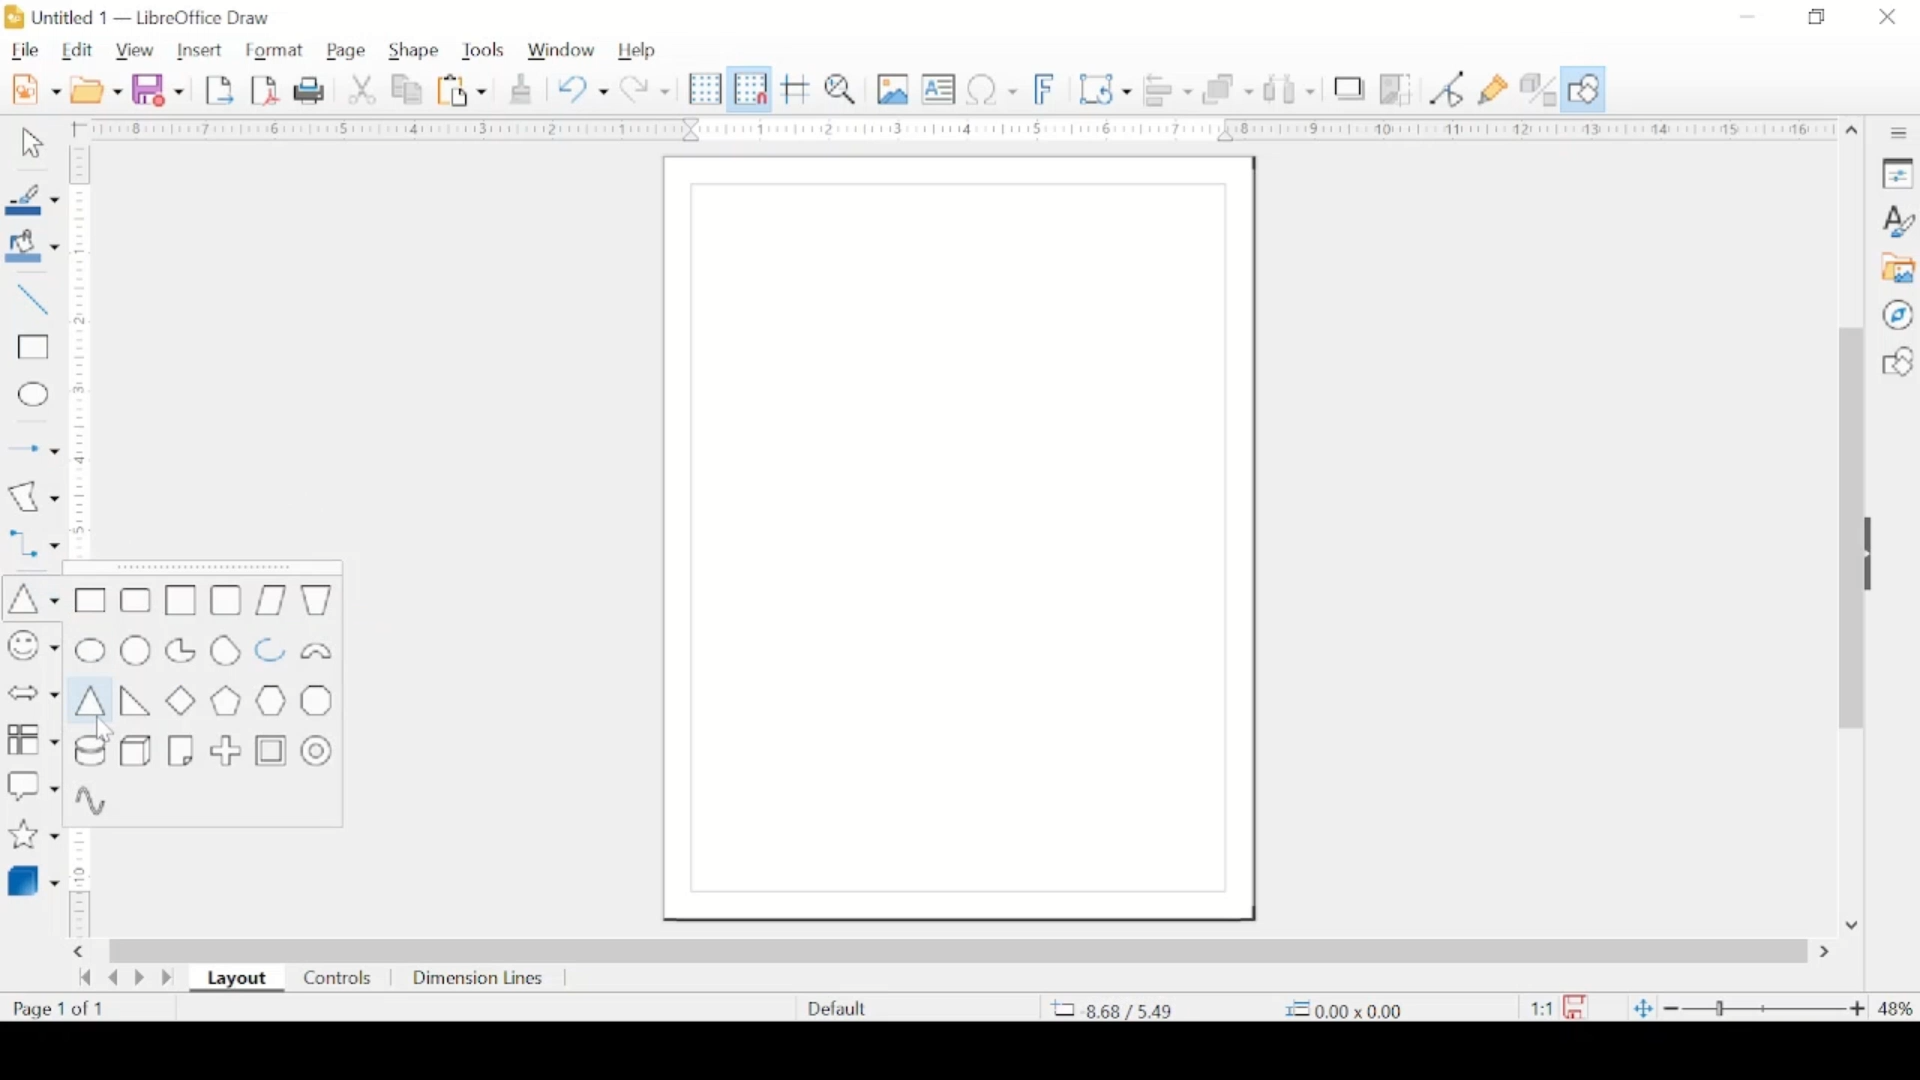 This screenshot has height=1080, width=1920. What do you see at coordinates (33, 737) in the screenshot?
I see `flowchart` at bounding box center [33, 737].